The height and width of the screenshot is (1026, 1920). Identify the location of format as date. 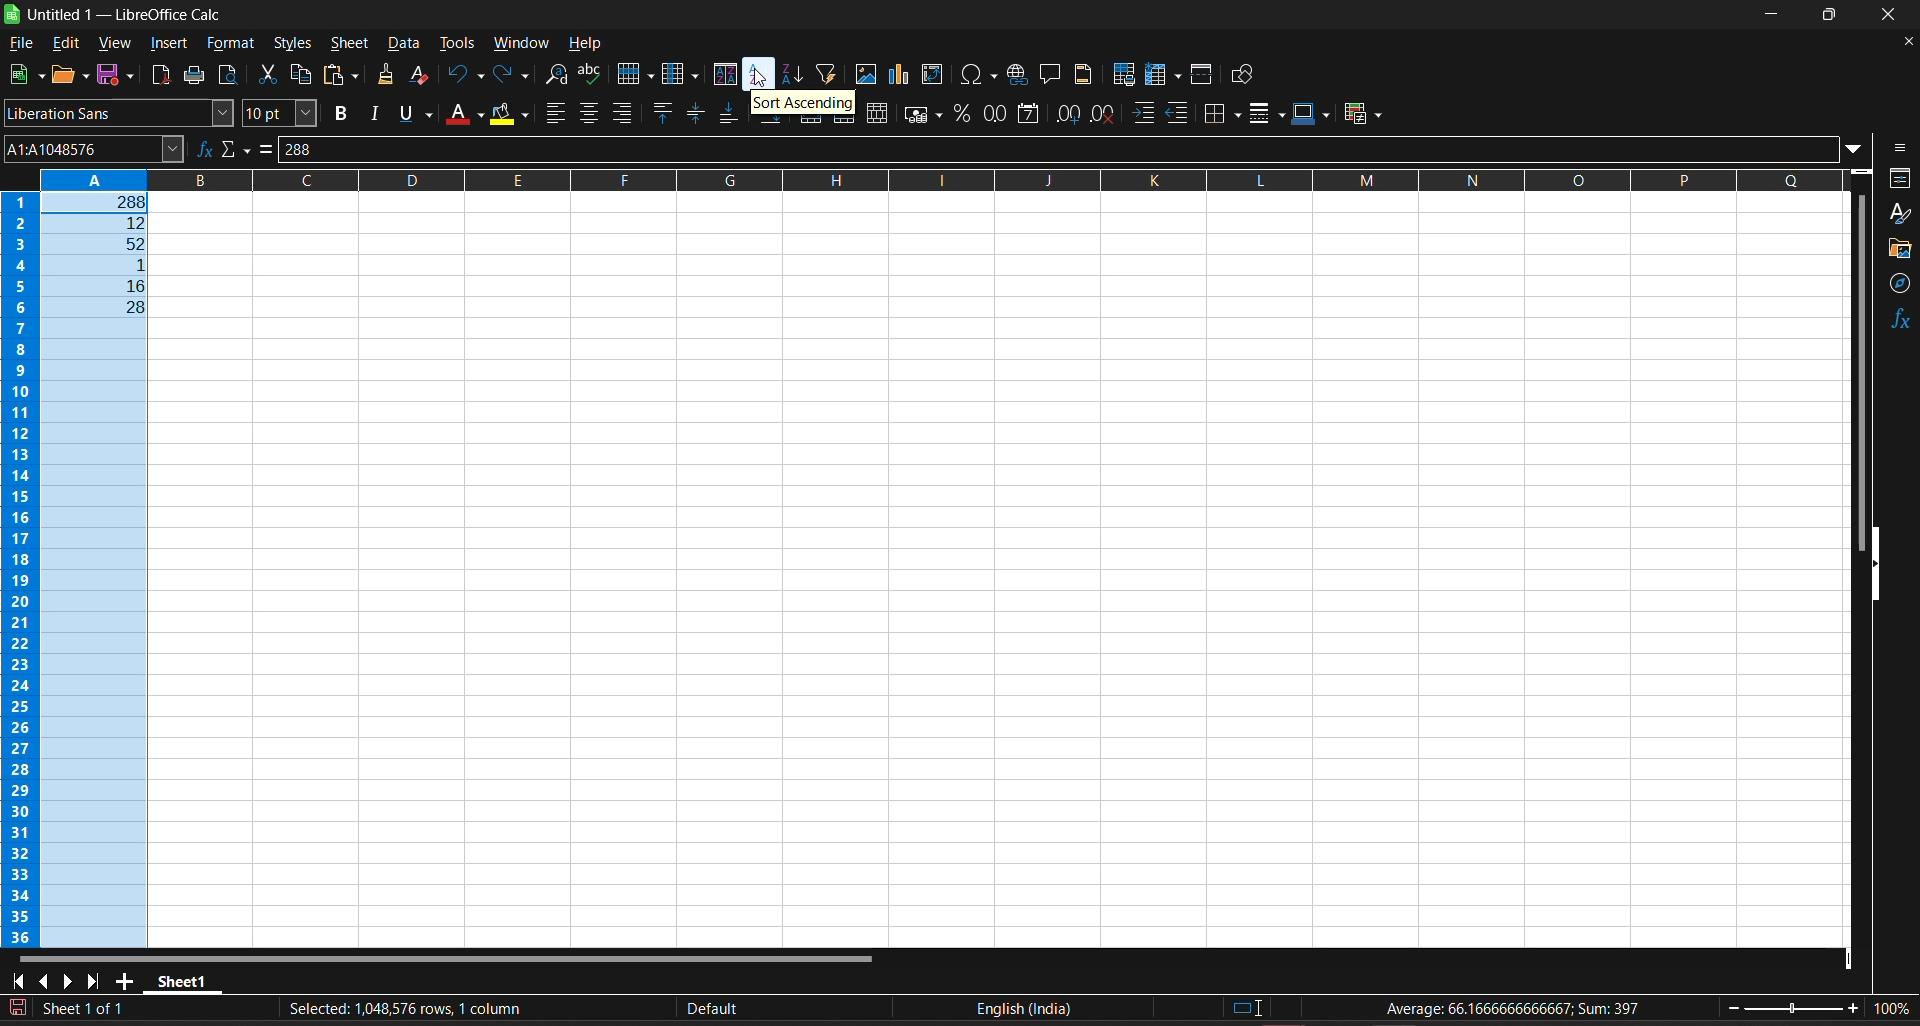
(1026, 114).